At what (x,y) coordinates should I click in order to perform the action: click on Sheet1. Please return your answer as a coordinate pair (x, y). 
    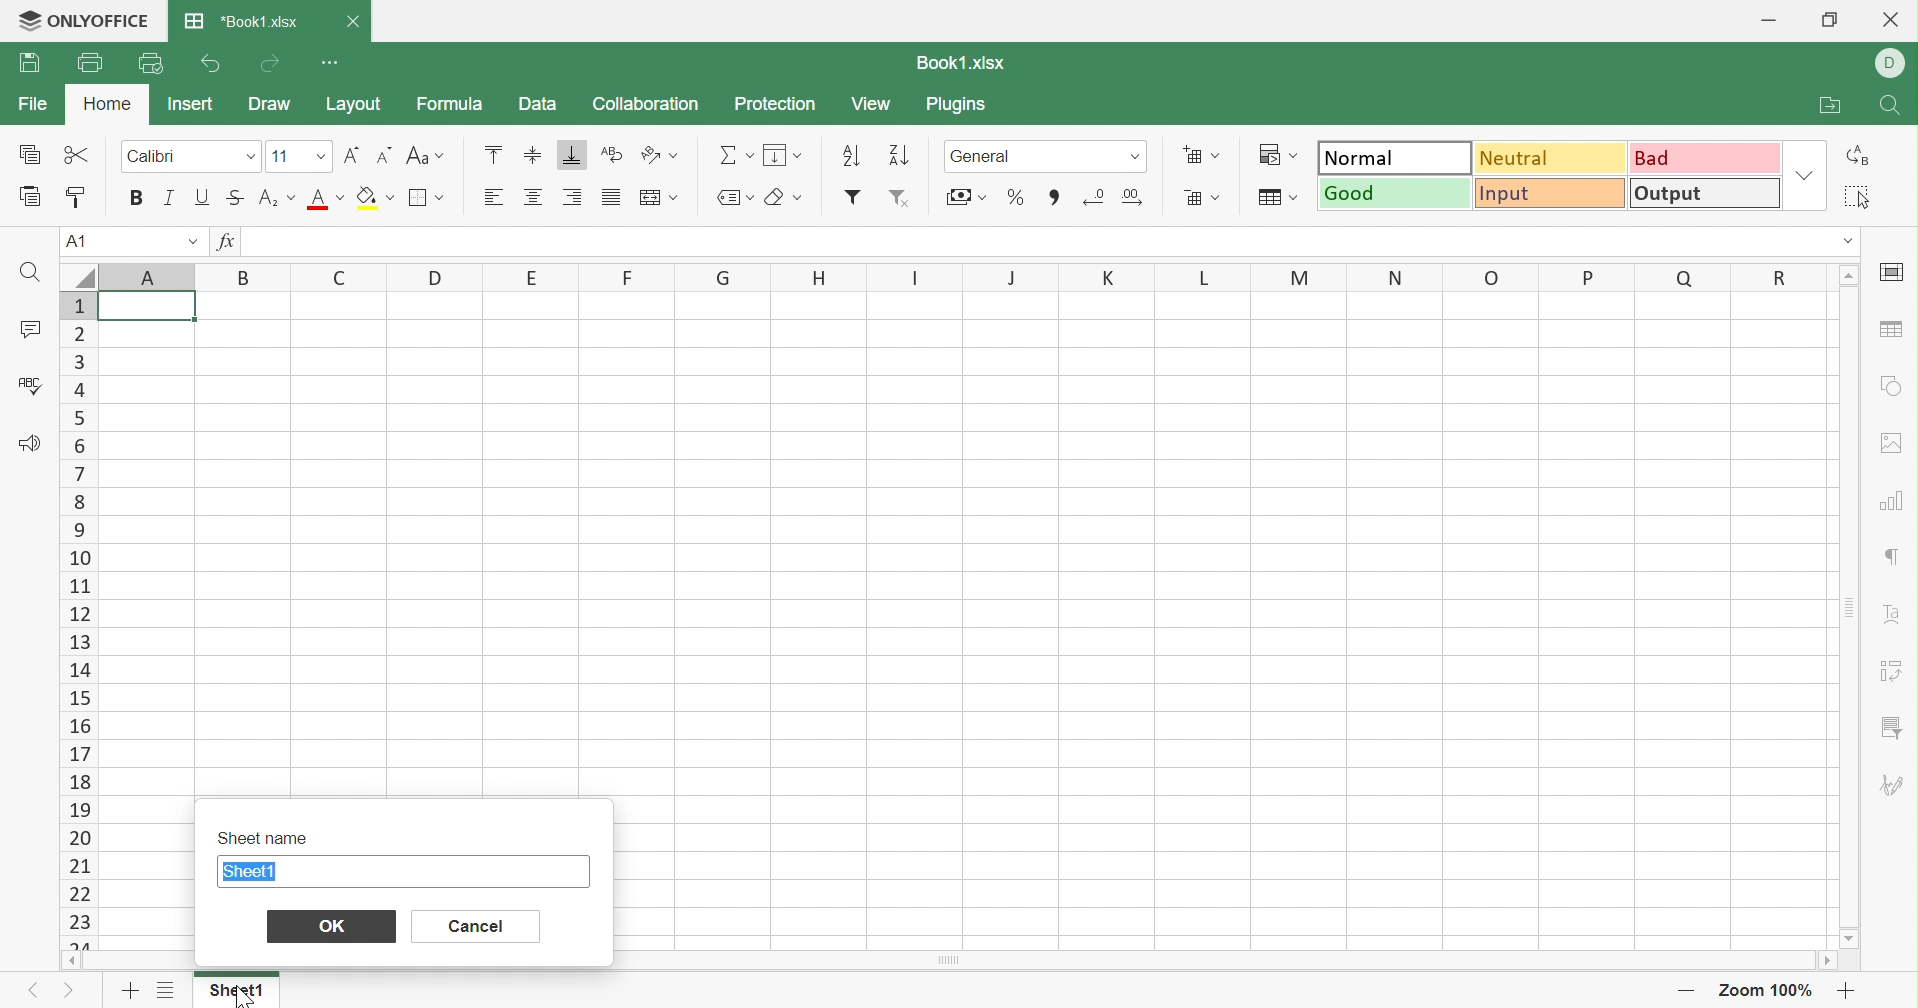
    Looking at the image, I should click on (253, 871).